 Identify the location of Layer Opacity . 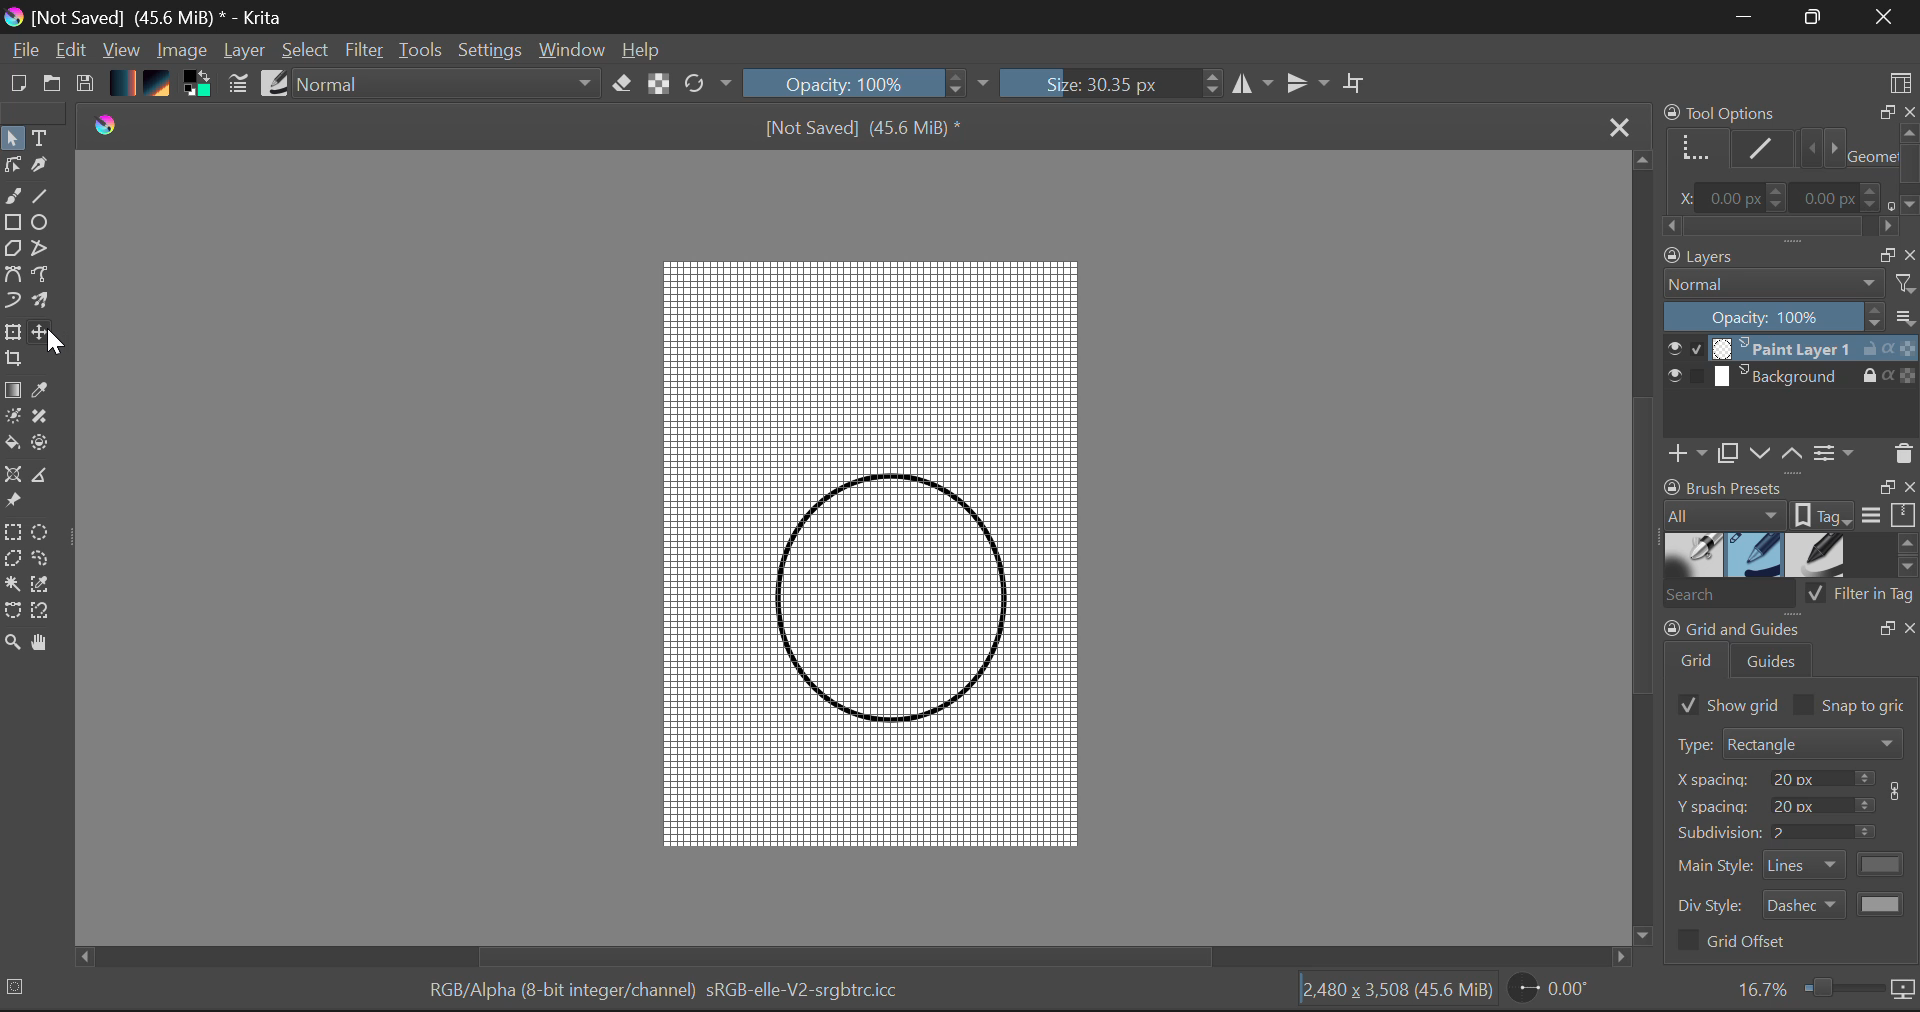
(1790, 317).